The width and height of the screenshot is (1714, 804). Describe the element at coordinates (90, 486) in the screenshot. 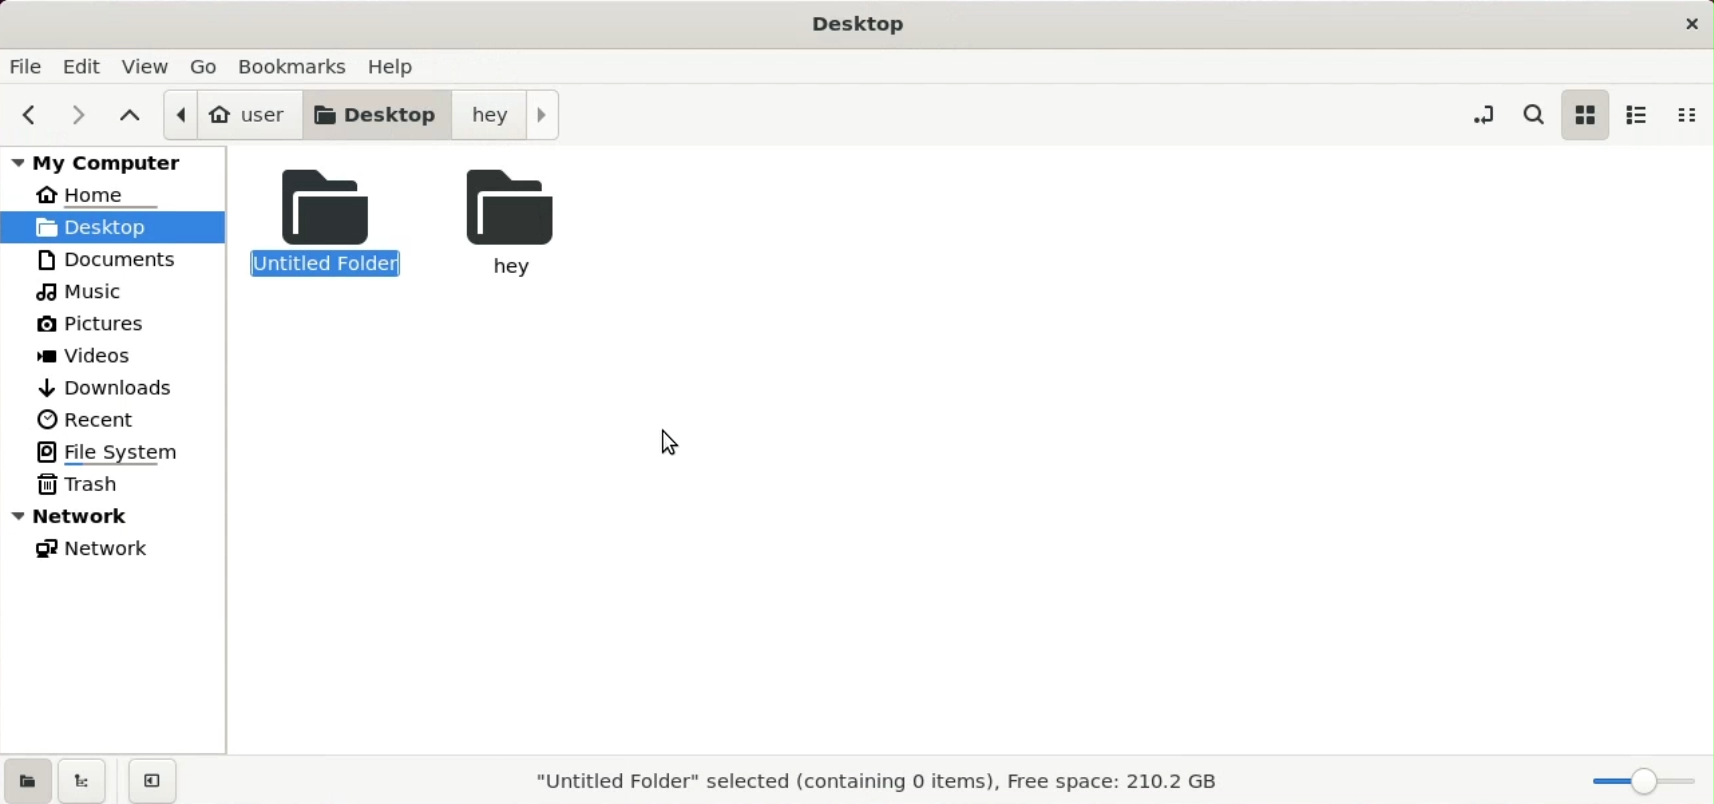

I see `trash` at that location.